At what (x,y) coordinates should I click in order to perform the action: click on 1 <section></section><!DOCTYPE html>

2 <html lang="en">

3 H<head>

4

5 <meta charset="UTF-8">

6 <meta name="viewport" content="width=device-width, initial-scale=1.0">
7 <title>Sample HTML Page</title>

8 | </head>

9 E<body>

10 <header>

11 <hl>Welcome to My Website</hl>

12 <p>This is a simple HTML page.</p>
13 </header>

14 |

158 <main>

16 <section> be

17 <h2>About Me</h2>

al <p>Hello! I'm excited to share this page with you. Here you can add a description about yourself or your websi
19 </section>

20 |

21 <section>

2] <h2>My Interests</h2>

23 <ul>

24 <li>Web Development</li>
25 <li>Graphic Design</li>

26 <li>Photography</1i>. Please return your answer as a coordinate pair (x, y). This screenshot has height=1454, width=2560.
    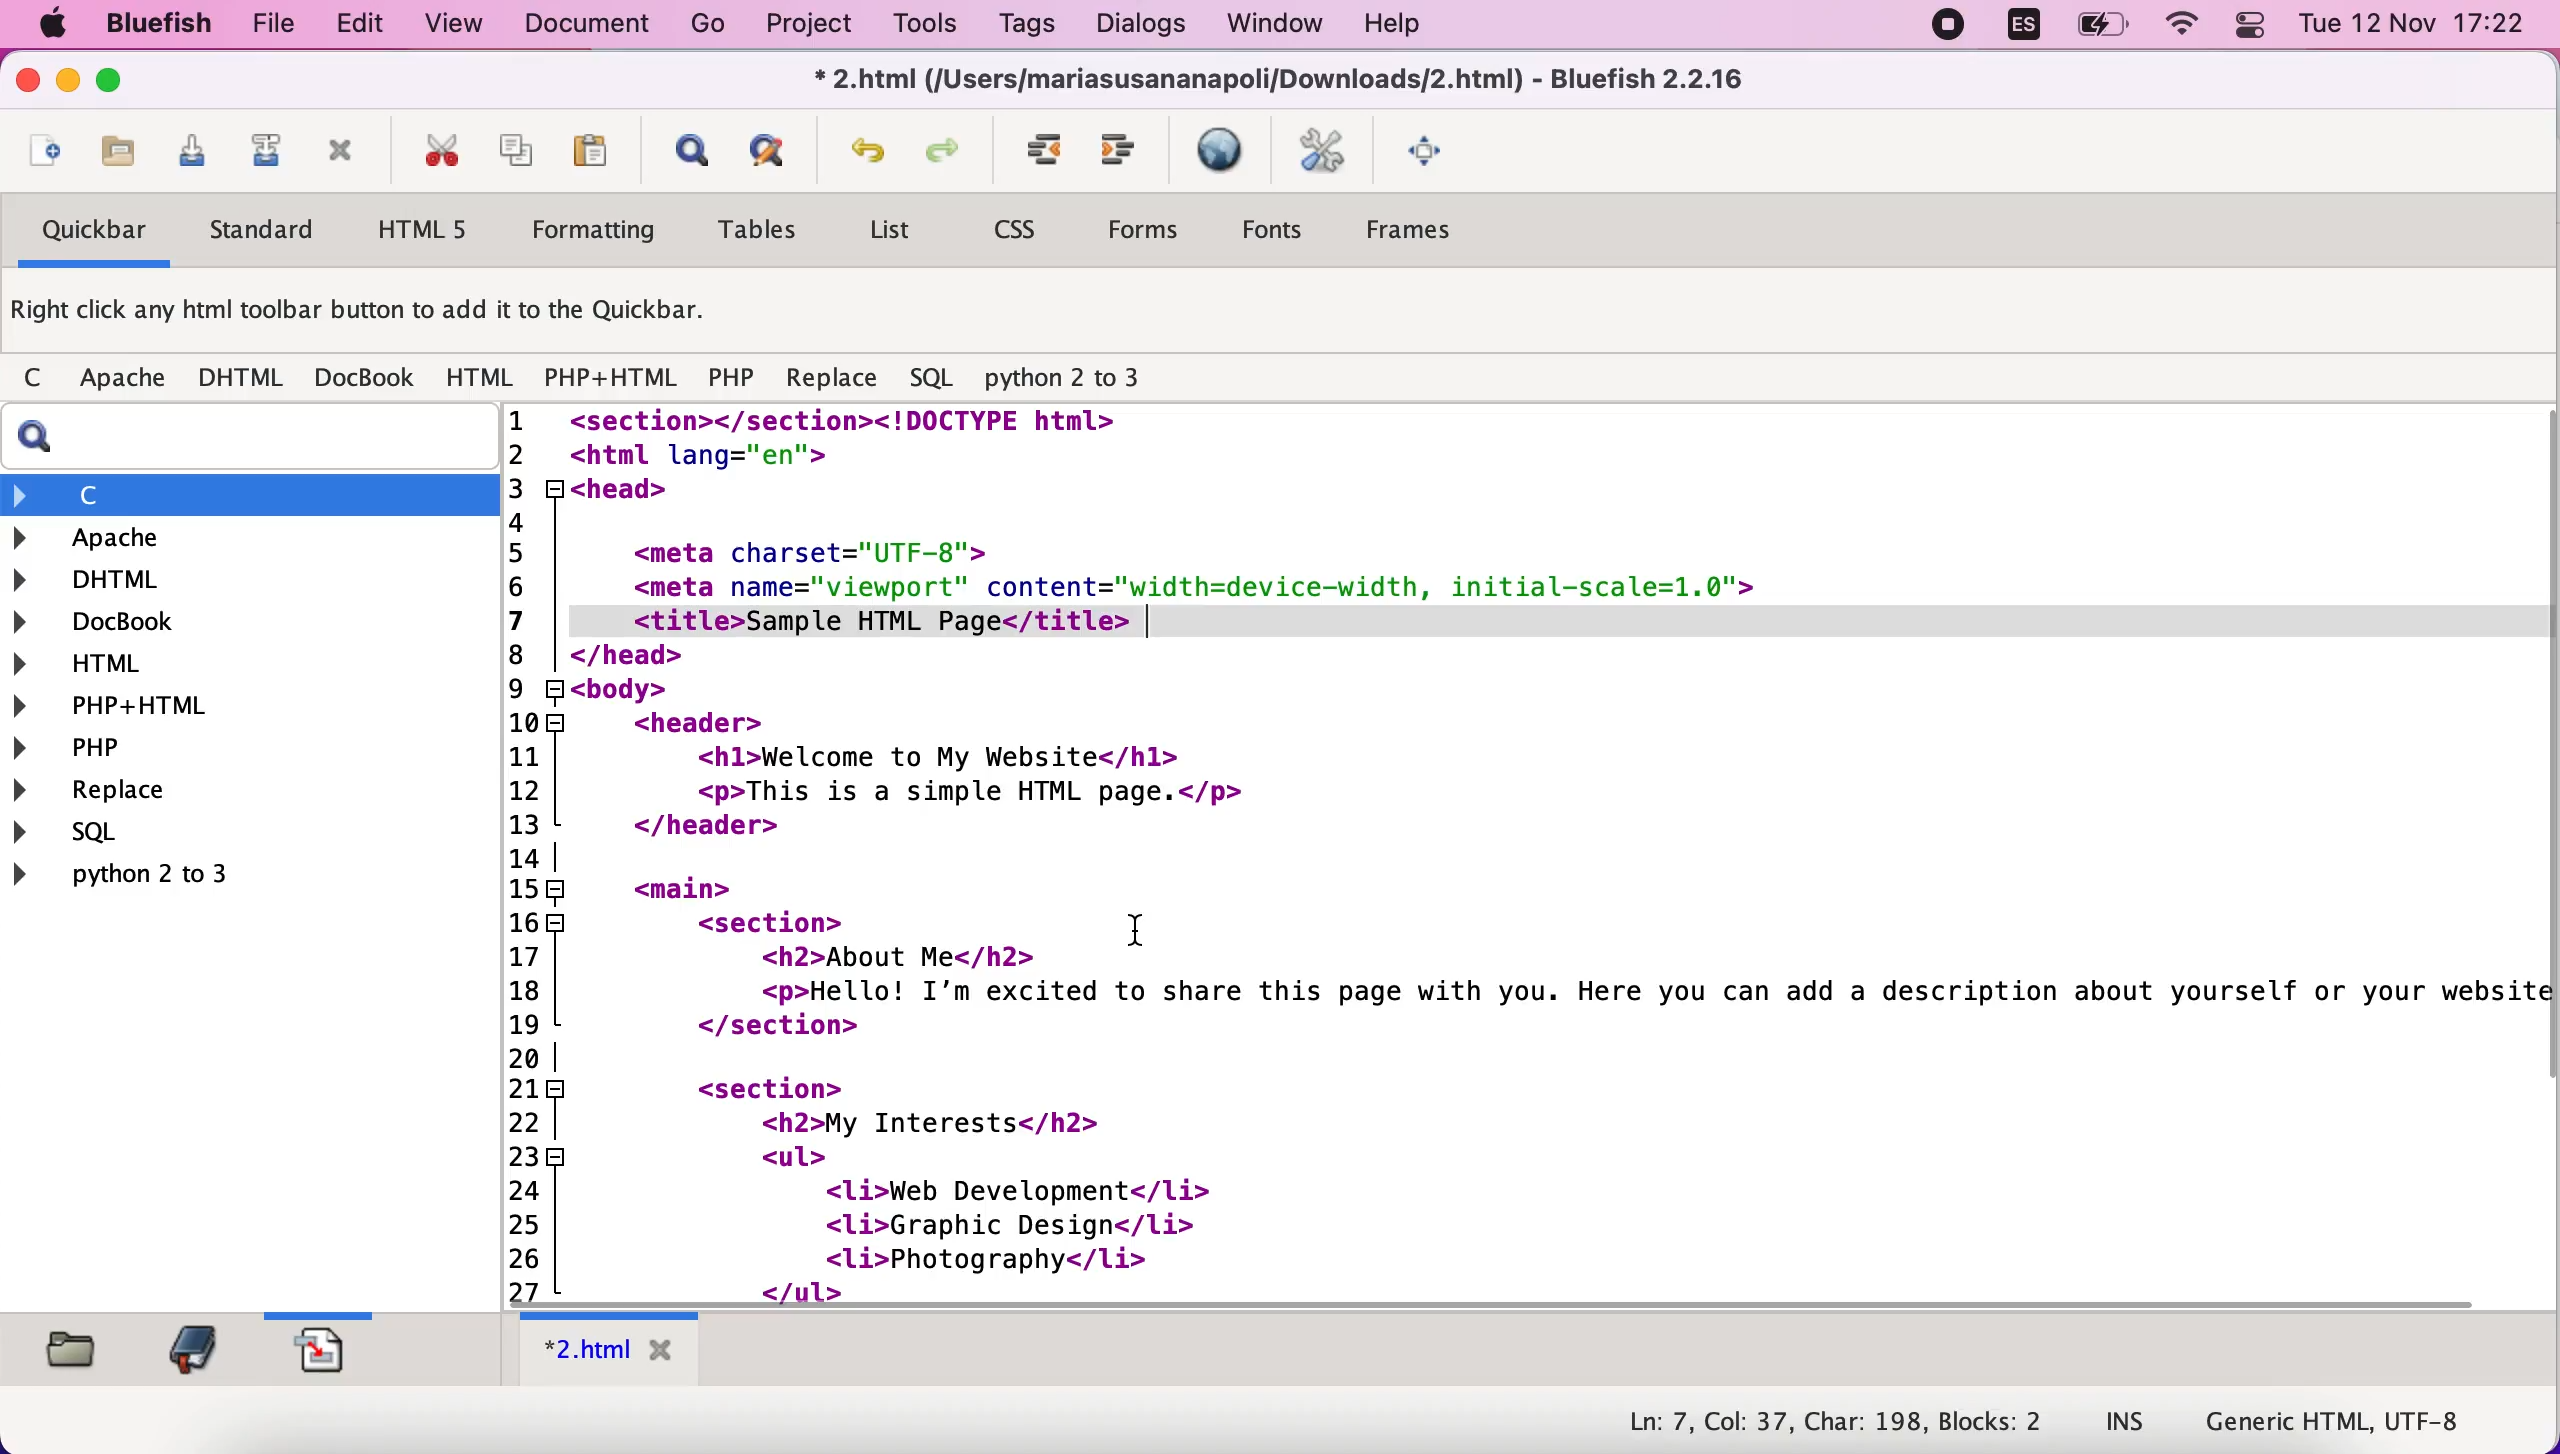
    Looking at the image, I should click on (1517, 841).